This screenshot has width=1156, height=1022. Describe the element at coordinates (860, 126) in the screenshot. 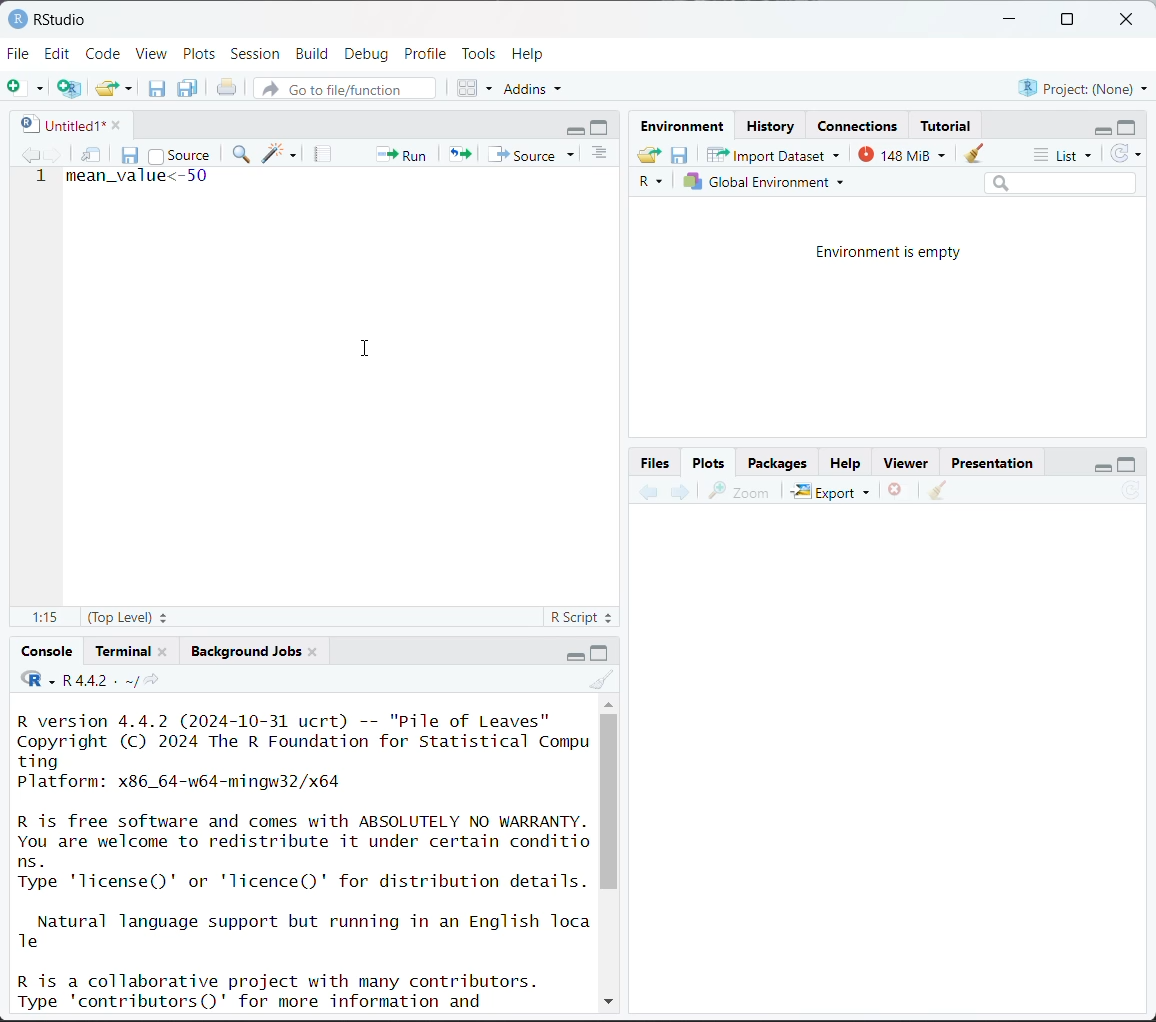

I see `Connections` at that location.